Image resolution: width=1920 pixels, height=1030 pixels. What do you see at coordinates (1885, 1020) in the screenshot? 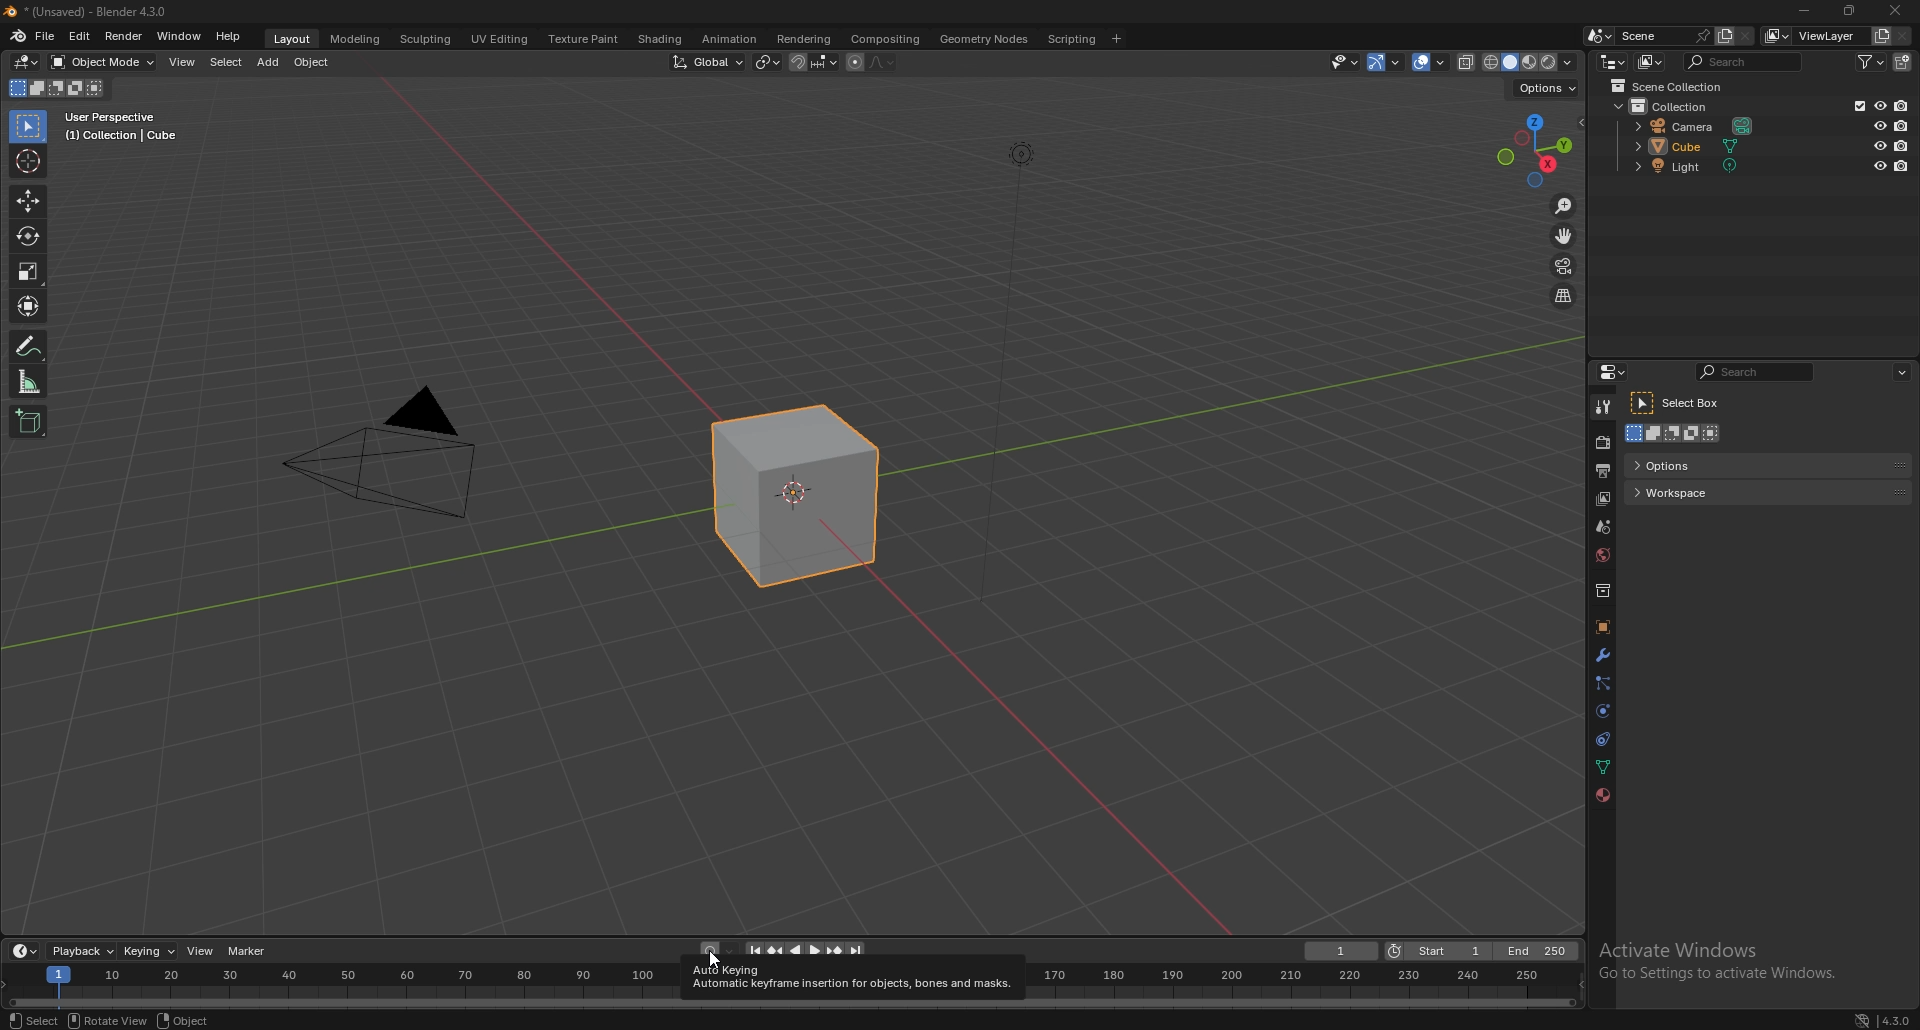
I see `version` at bounding box center [1885, 1020].